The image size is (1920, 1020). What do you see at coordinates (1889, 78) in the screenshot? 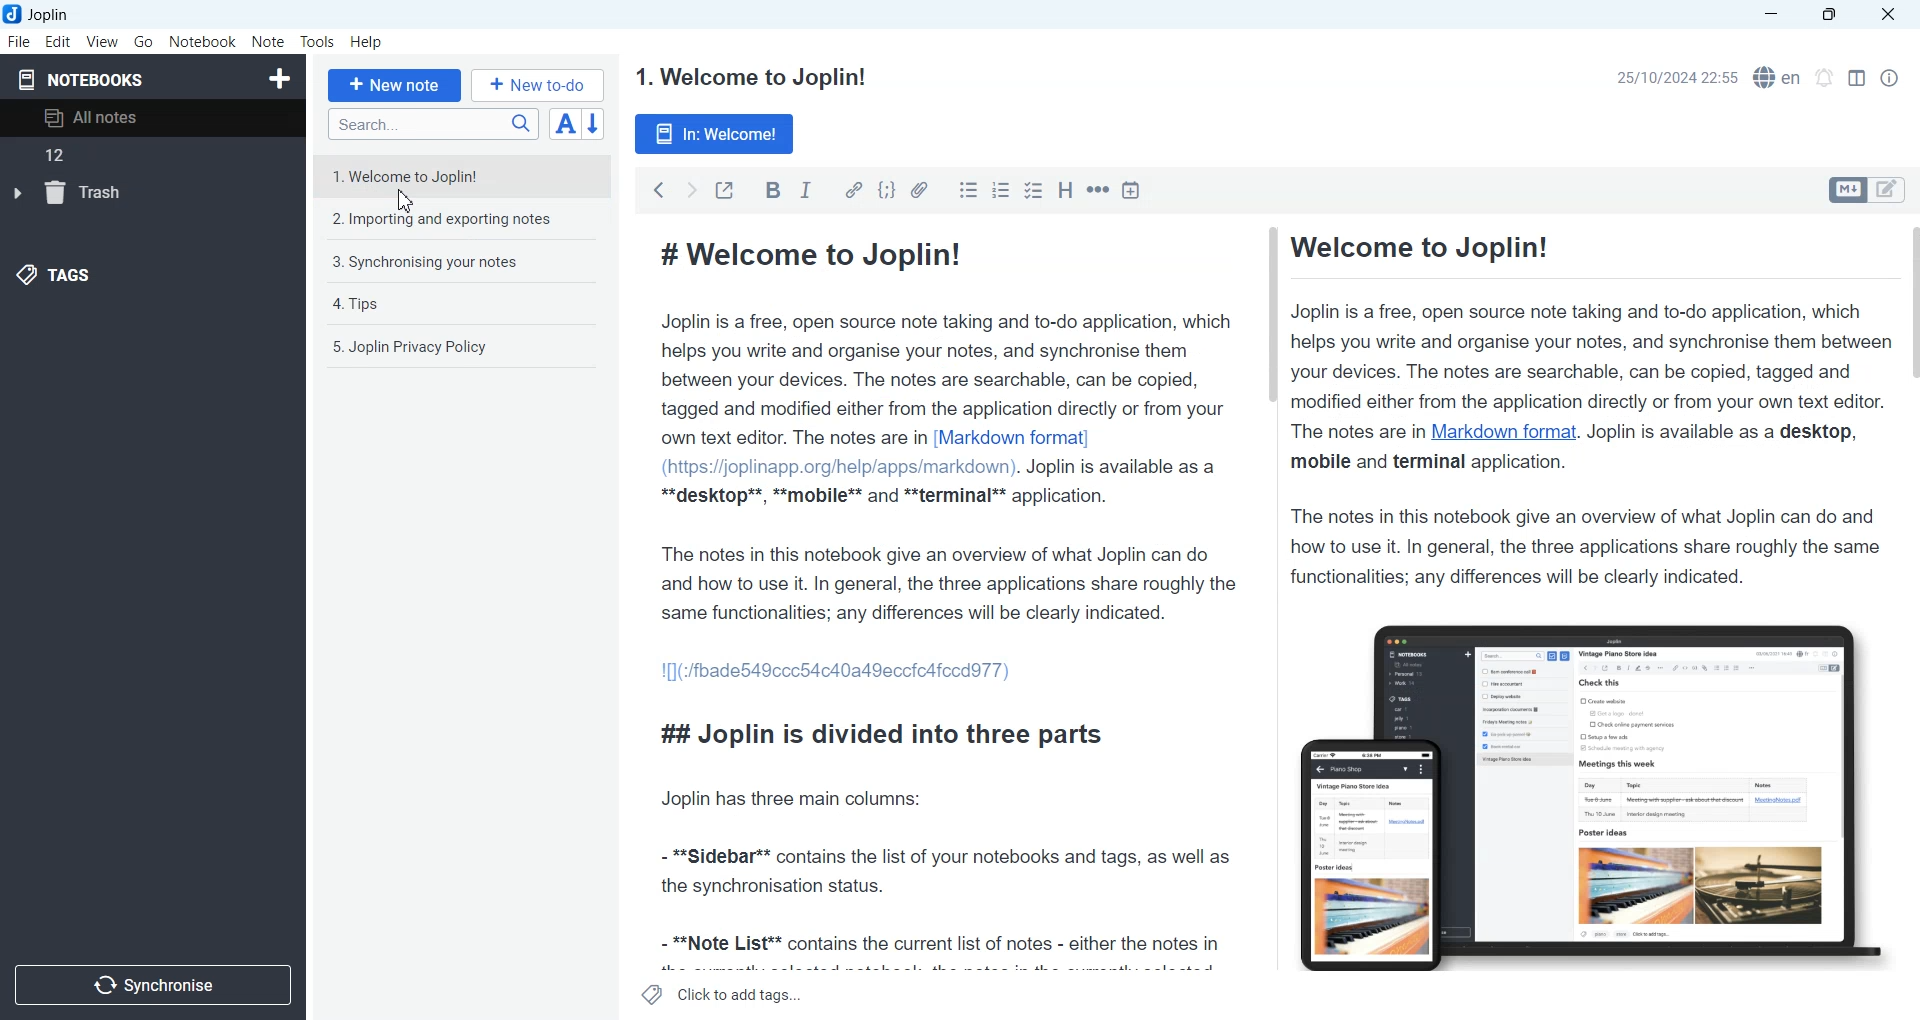
I see `Note Properties` at bounding box center [1889, 78].